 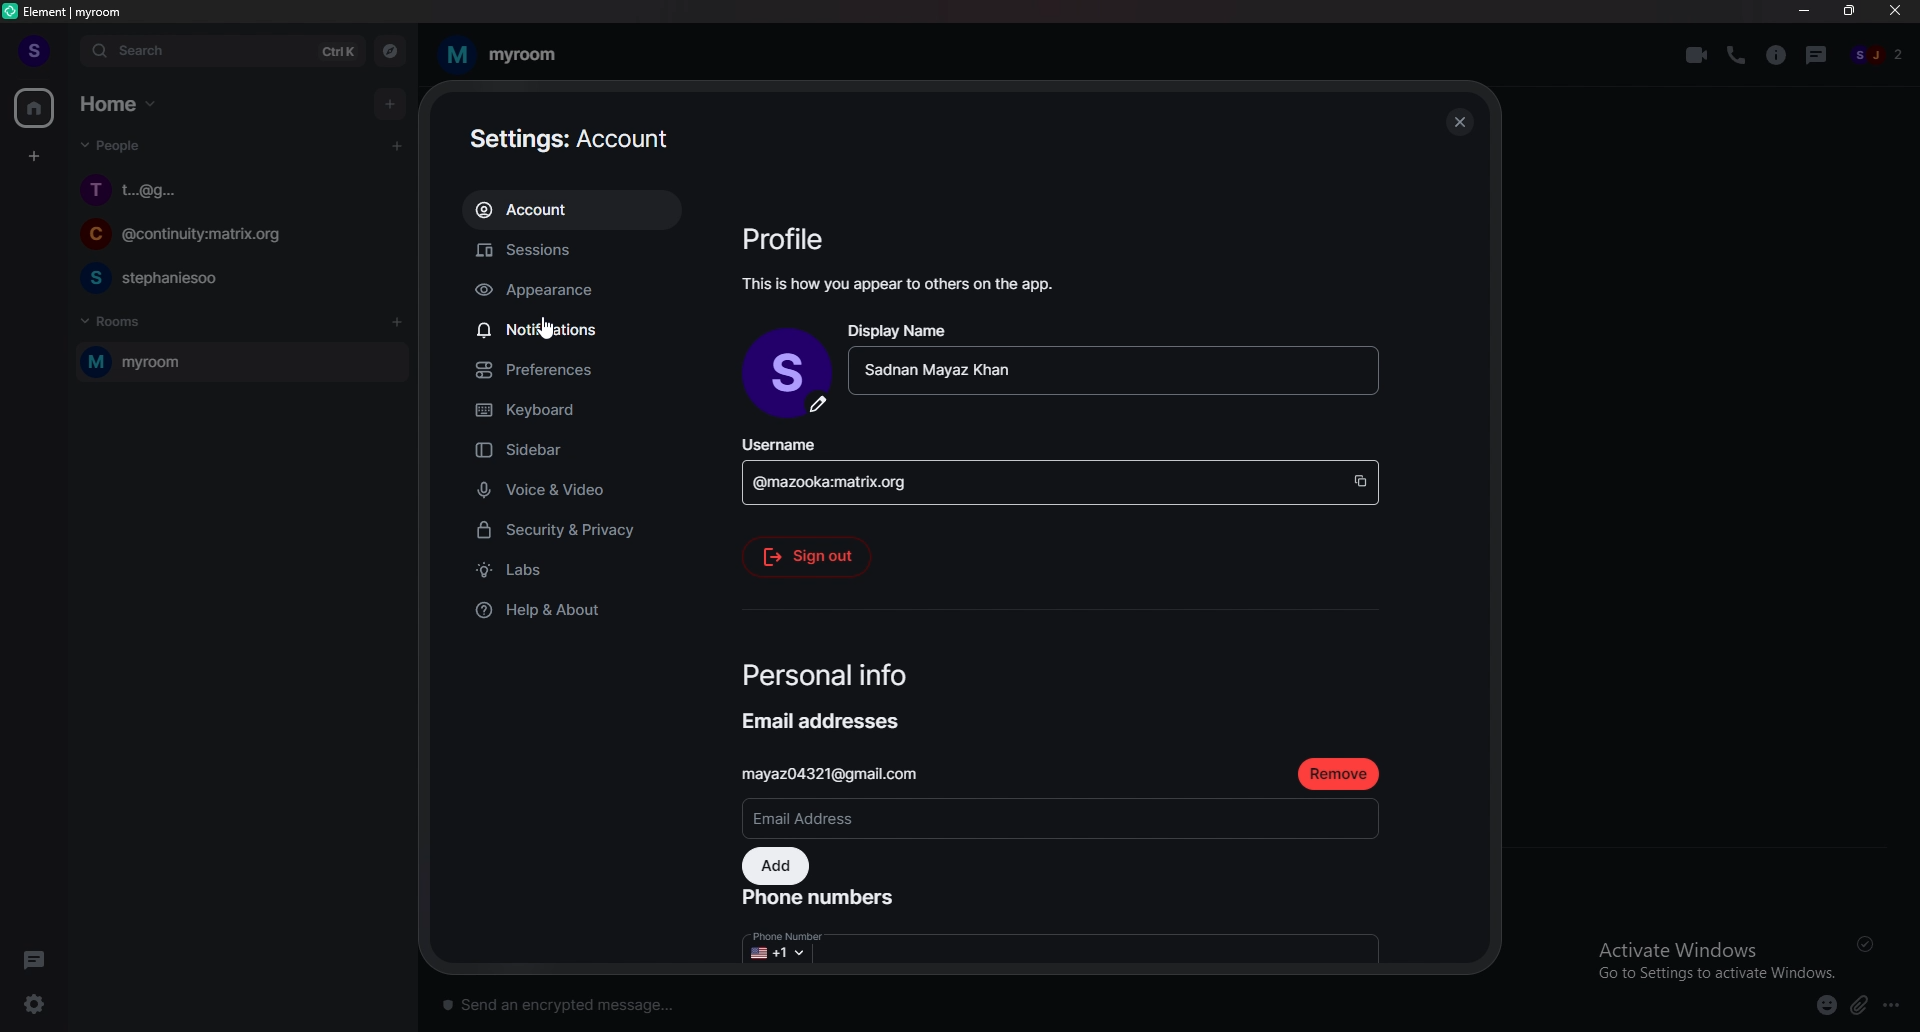 I want to click on room info, so click(x=1777, y=55).